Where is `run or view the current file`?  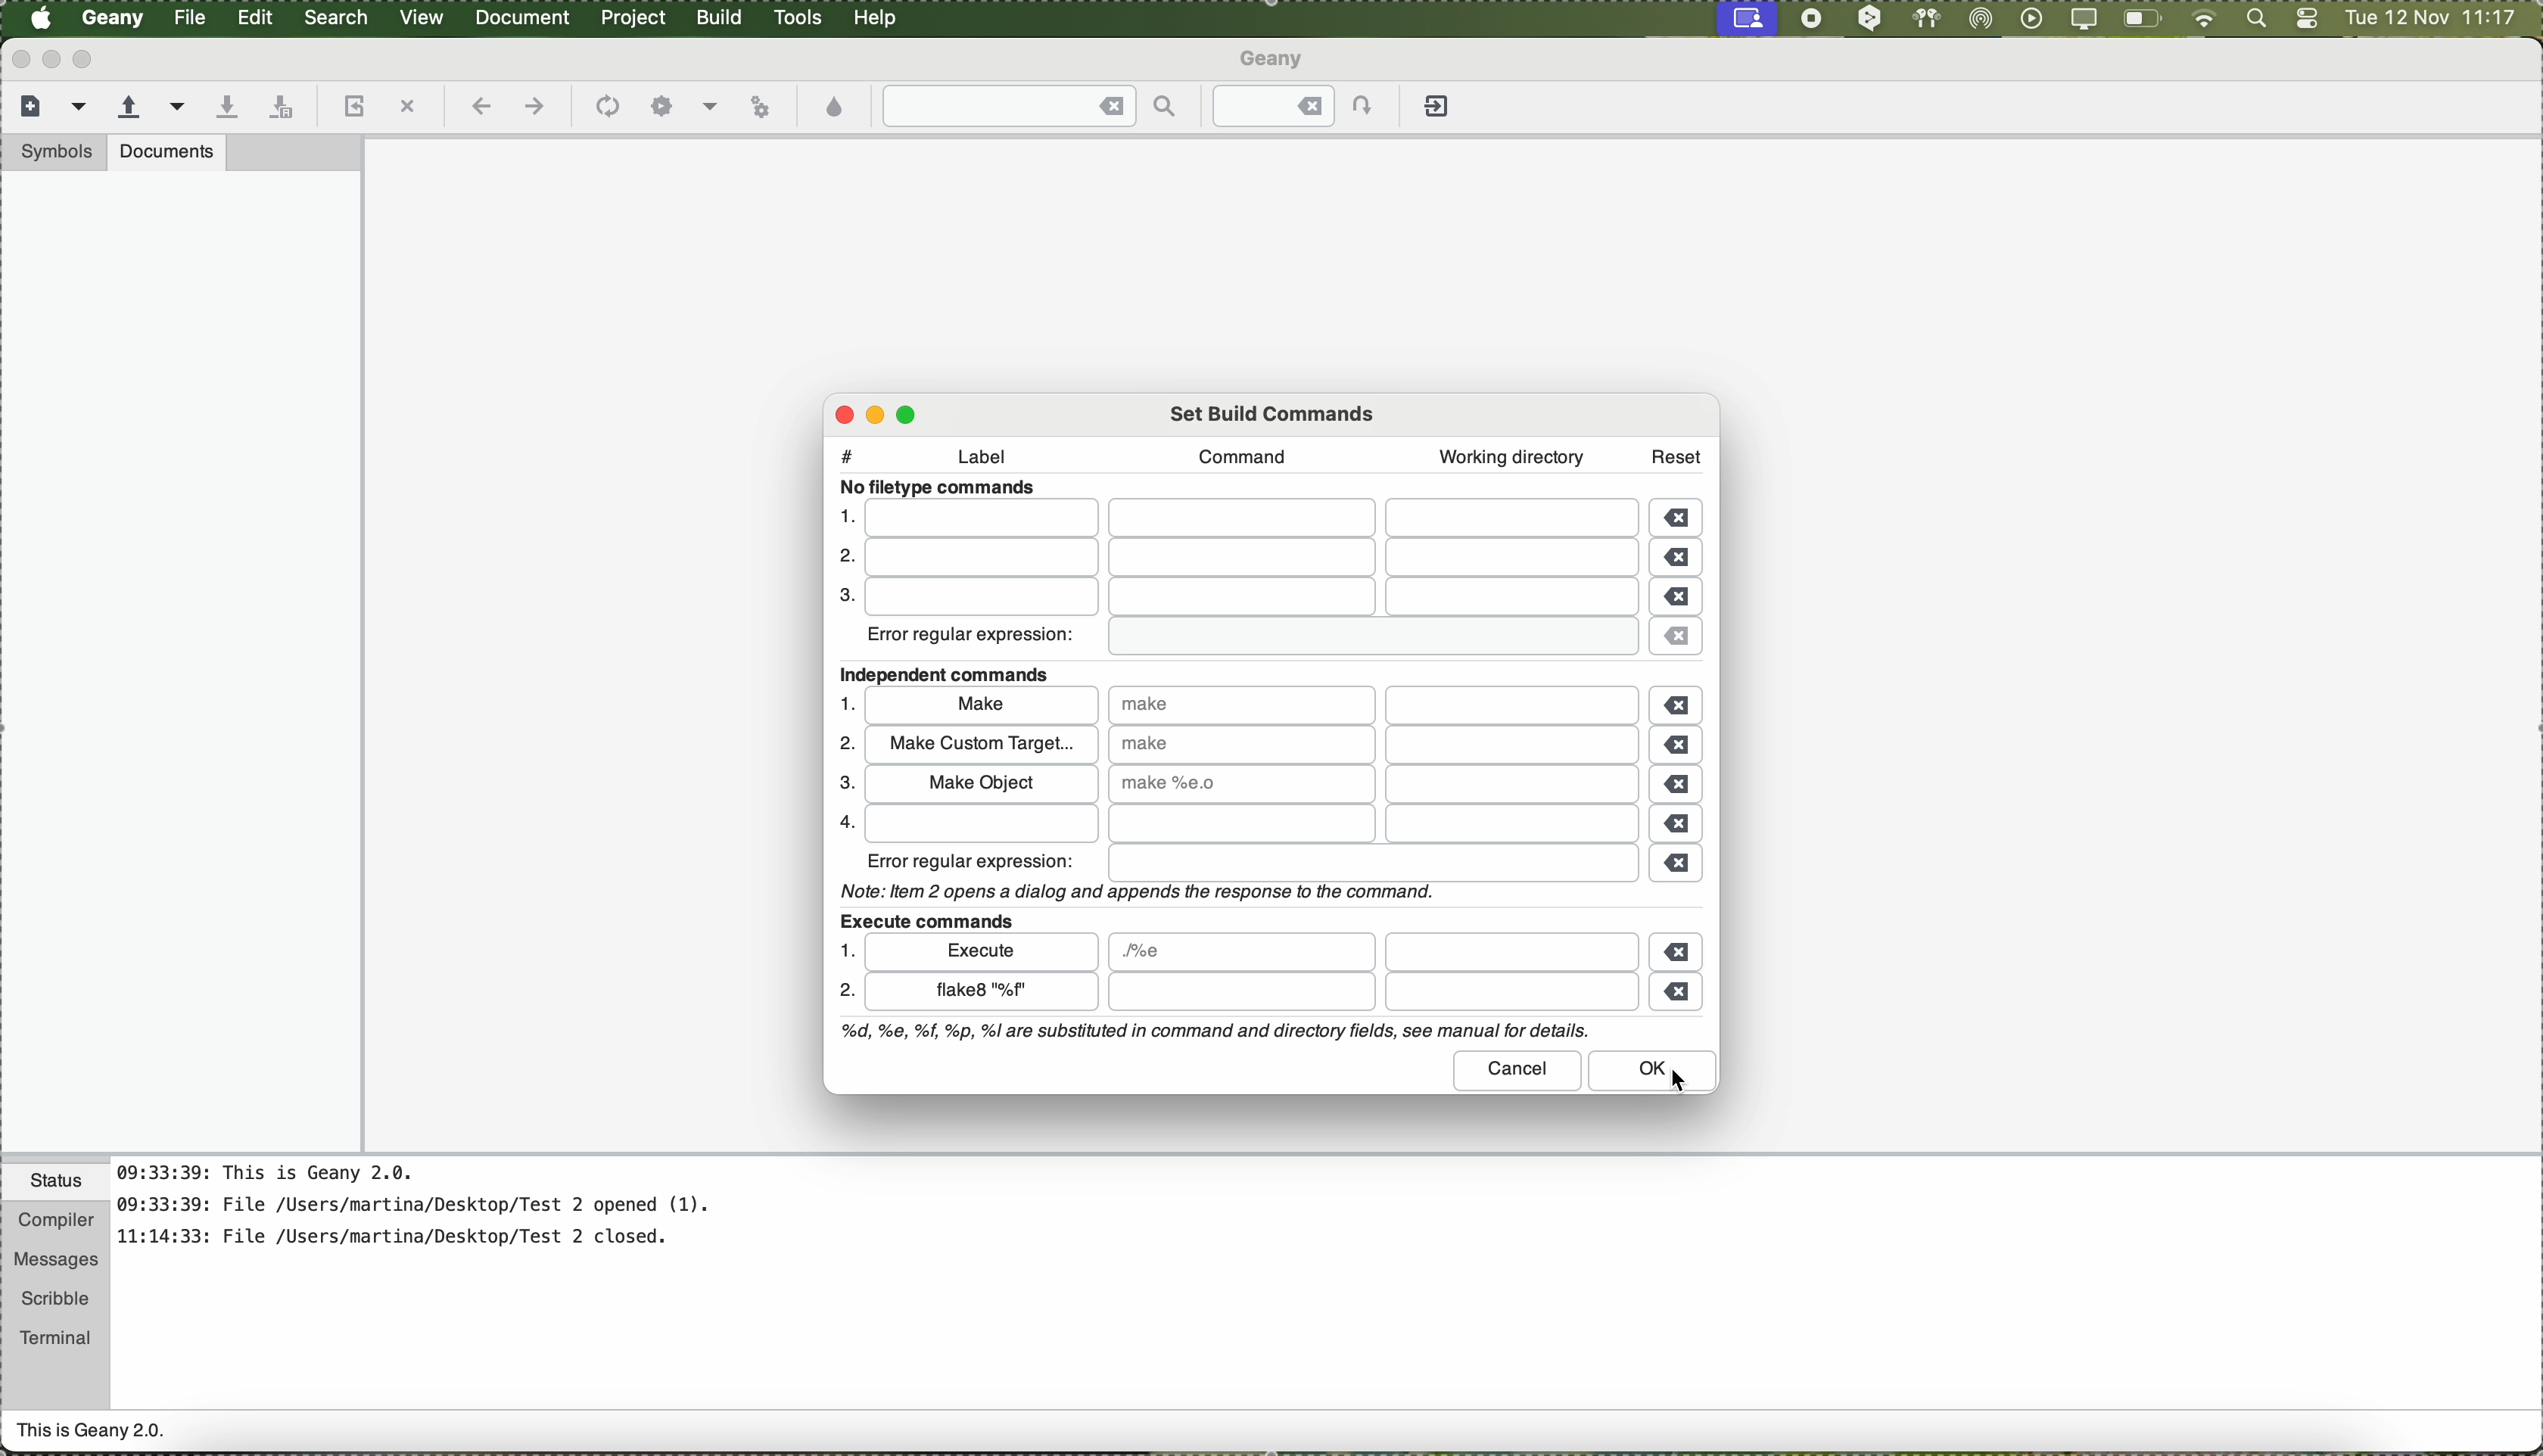 run or view the current file is located at coordinates (760, 104).